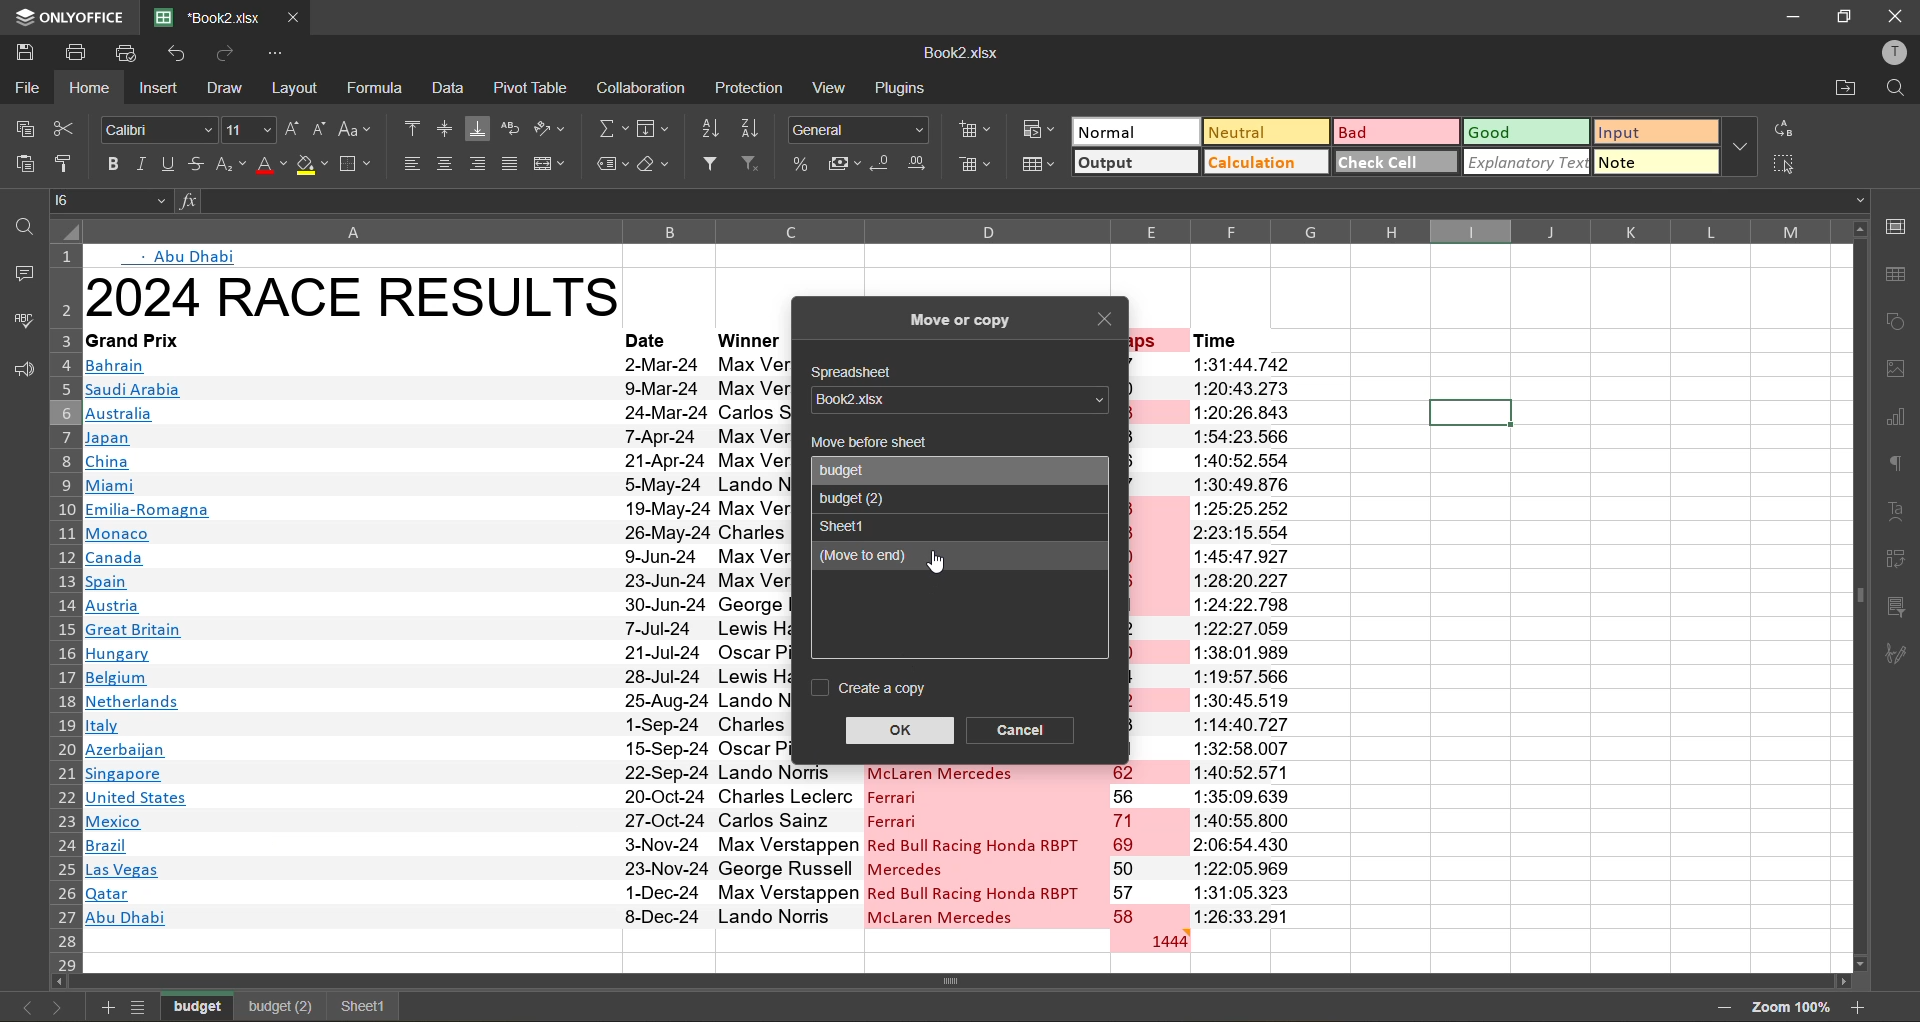  Describe the element at coordinates (978, 134) in the screenshot. I see `insert cells` at that location.